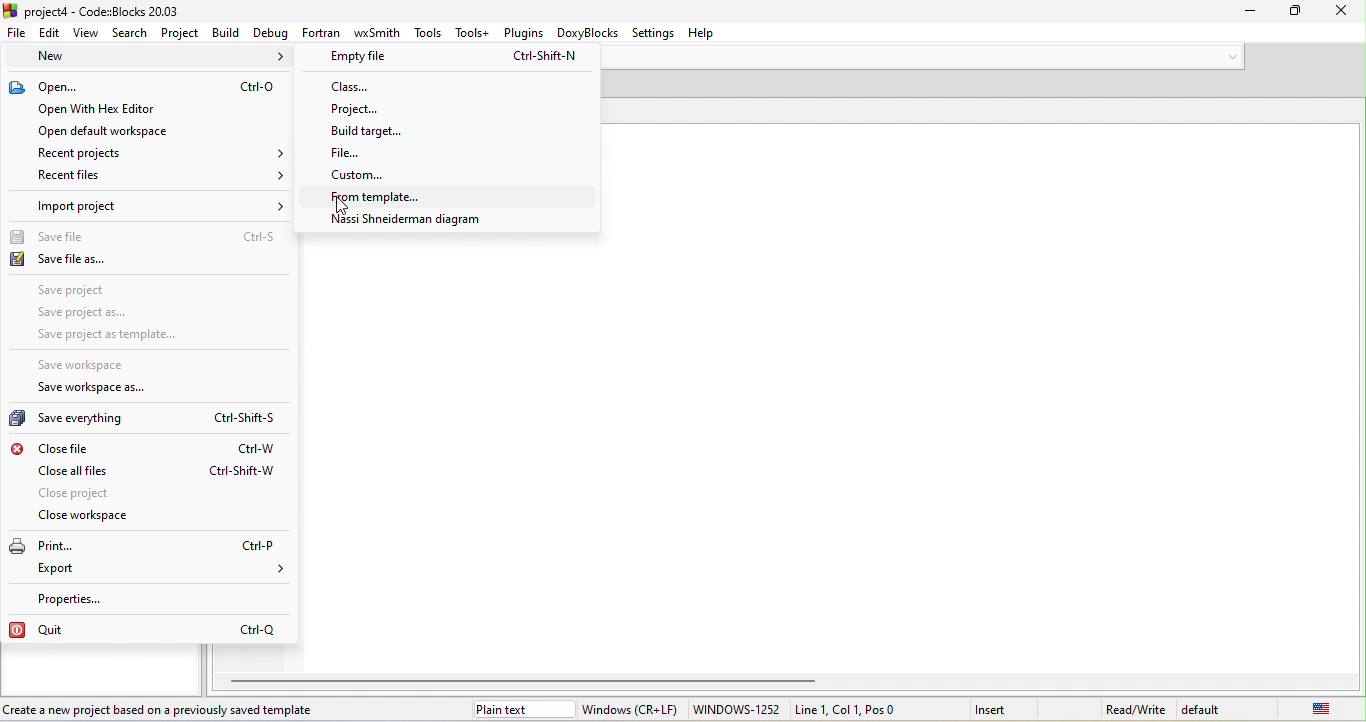 The image size is (1366, 722). I want to click on from templete, so click(396, 197).